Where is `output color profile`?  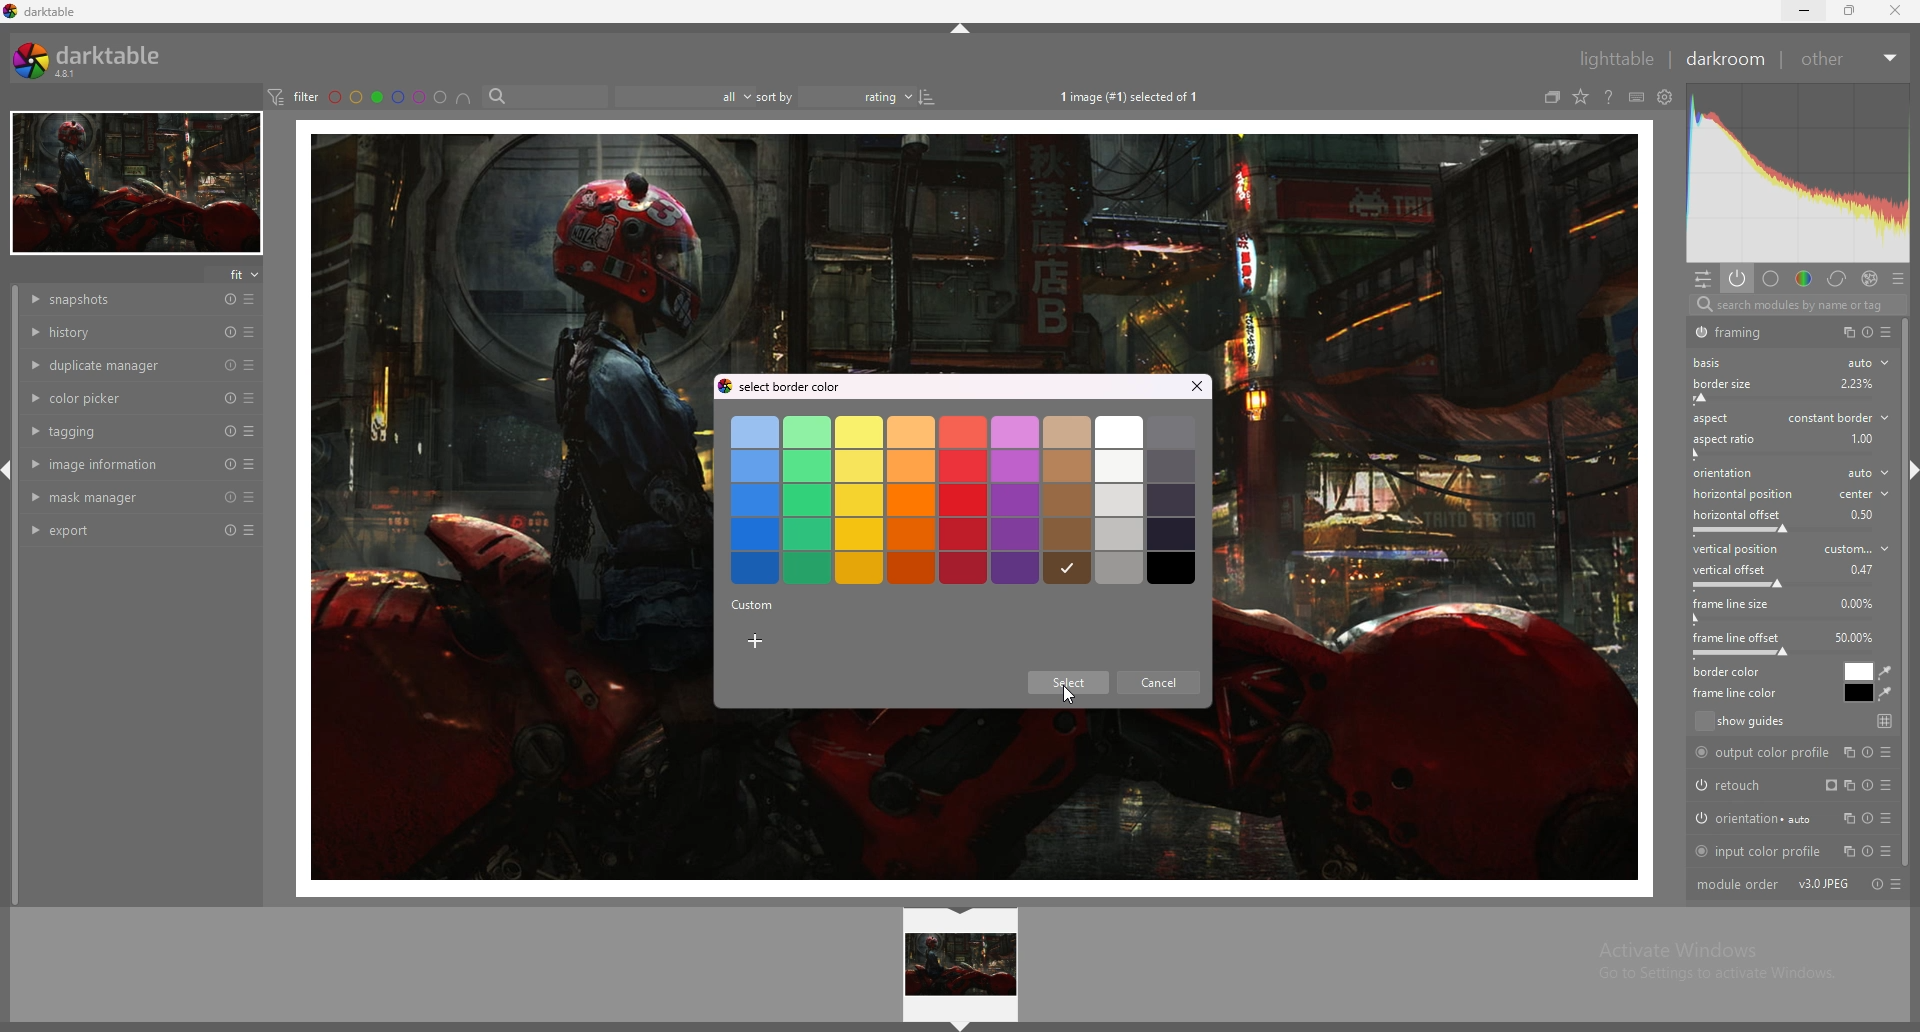 output color profile is located at coordinates (1792, 754).